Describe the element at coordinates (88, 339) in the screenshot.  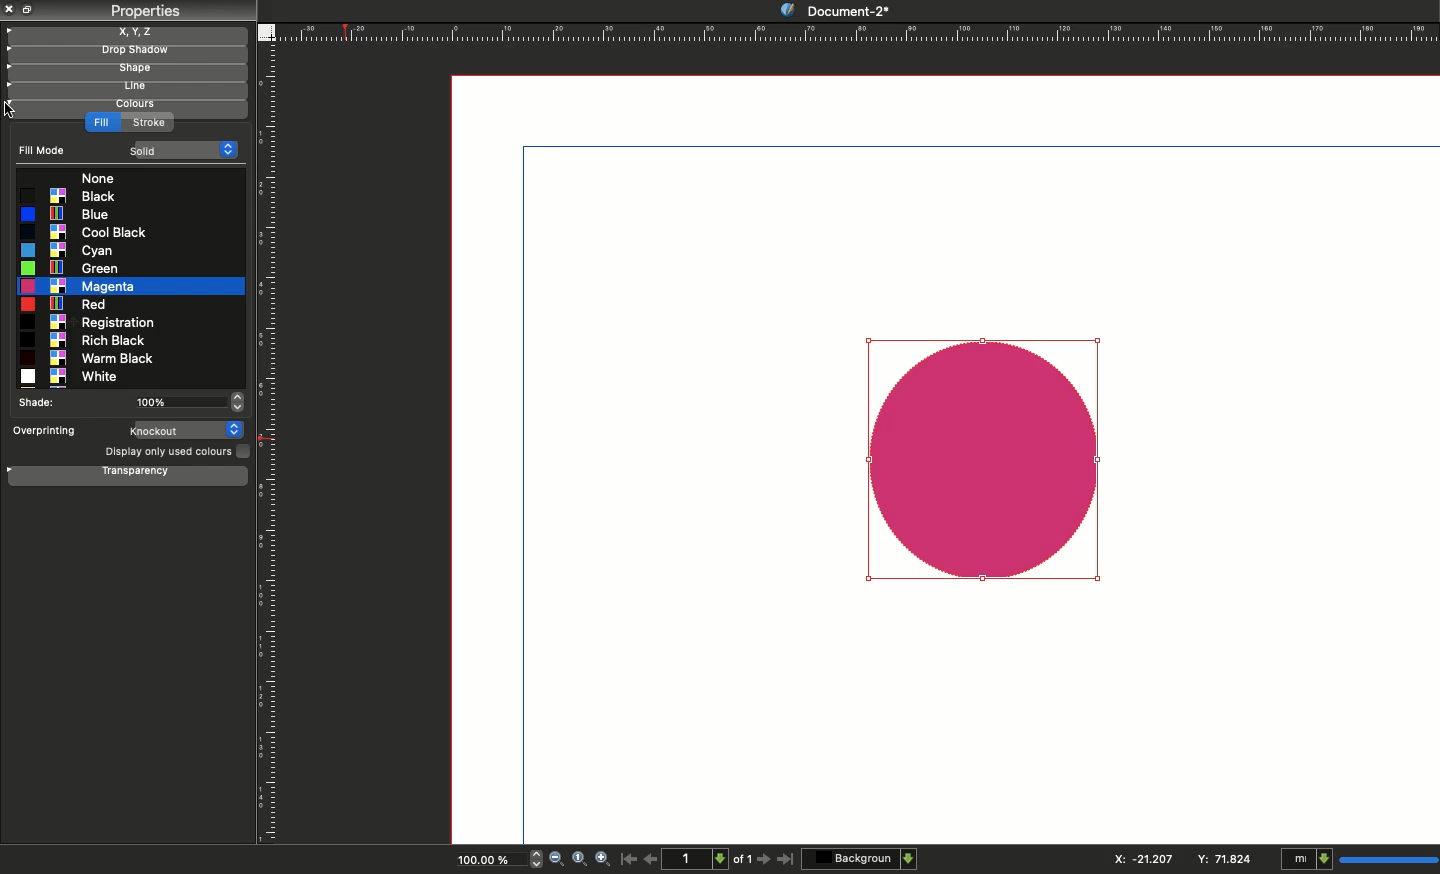
I see `Rich black` at that location.